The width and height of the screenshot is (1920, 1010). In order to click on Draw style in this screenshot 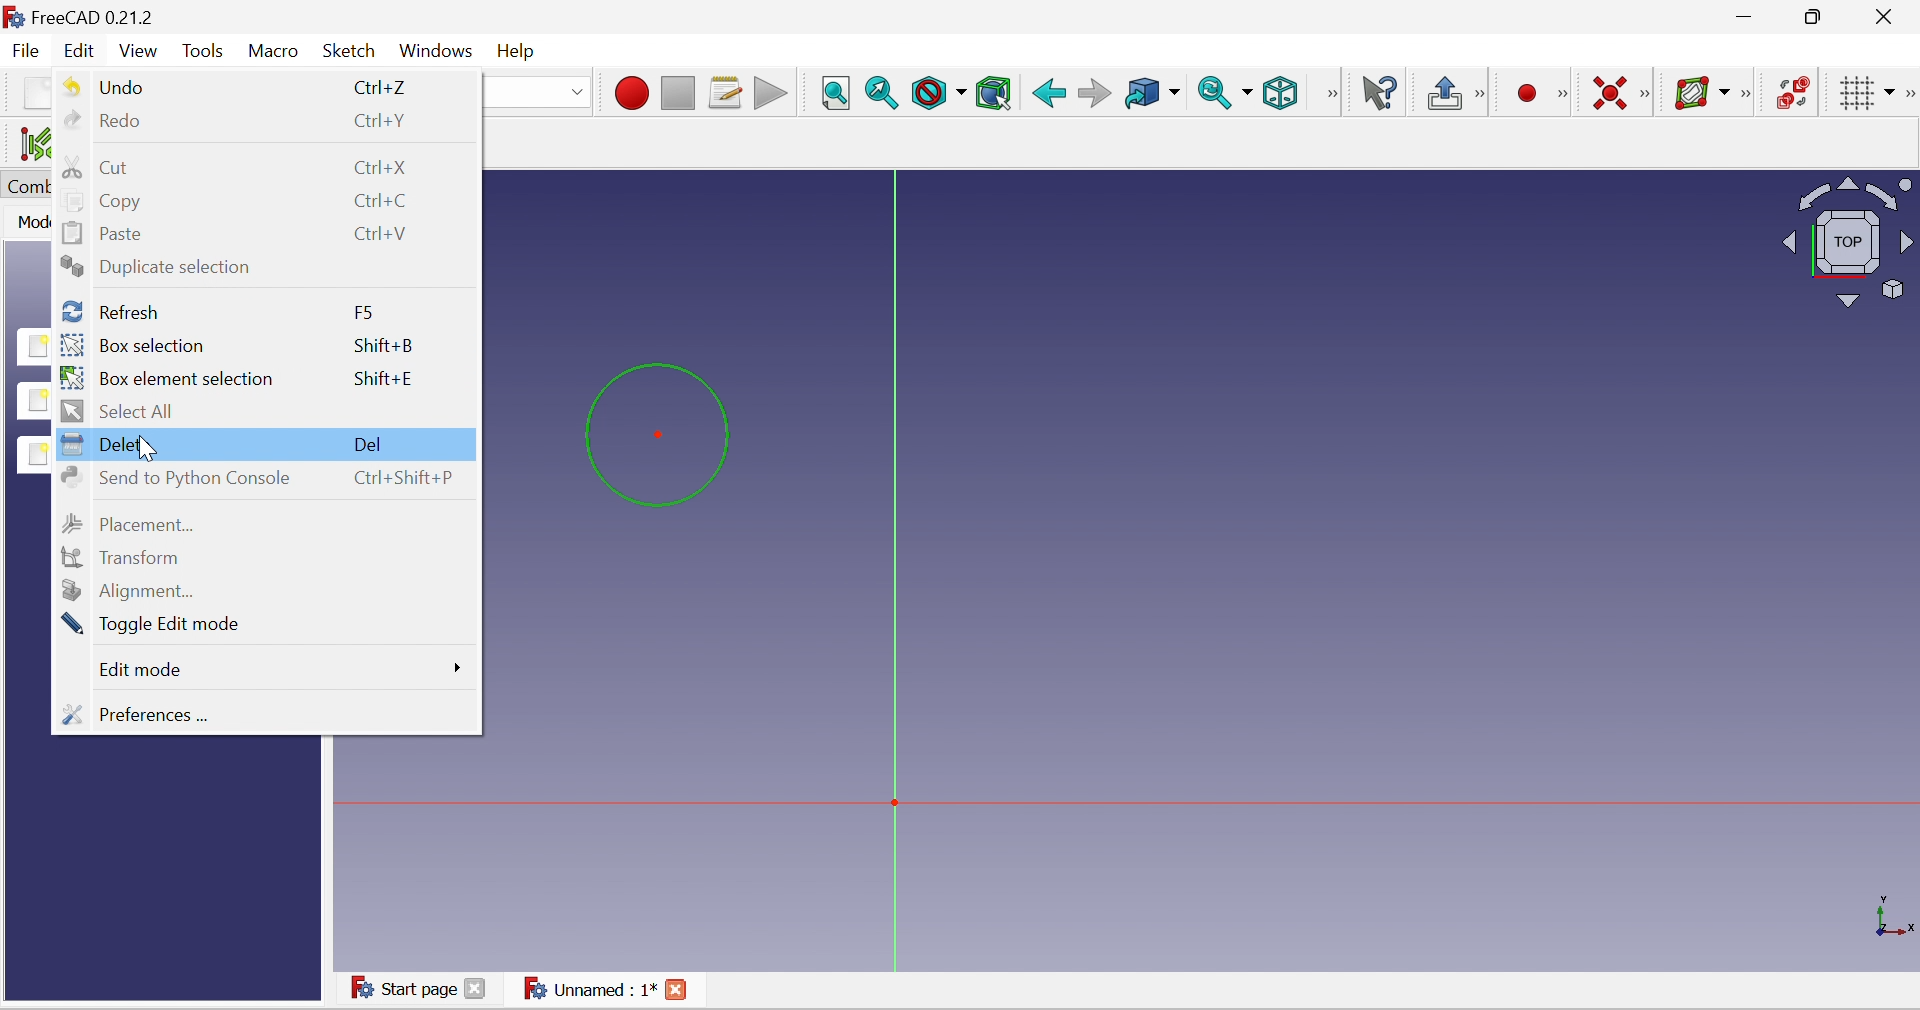, I will do `click(939, 95)`.